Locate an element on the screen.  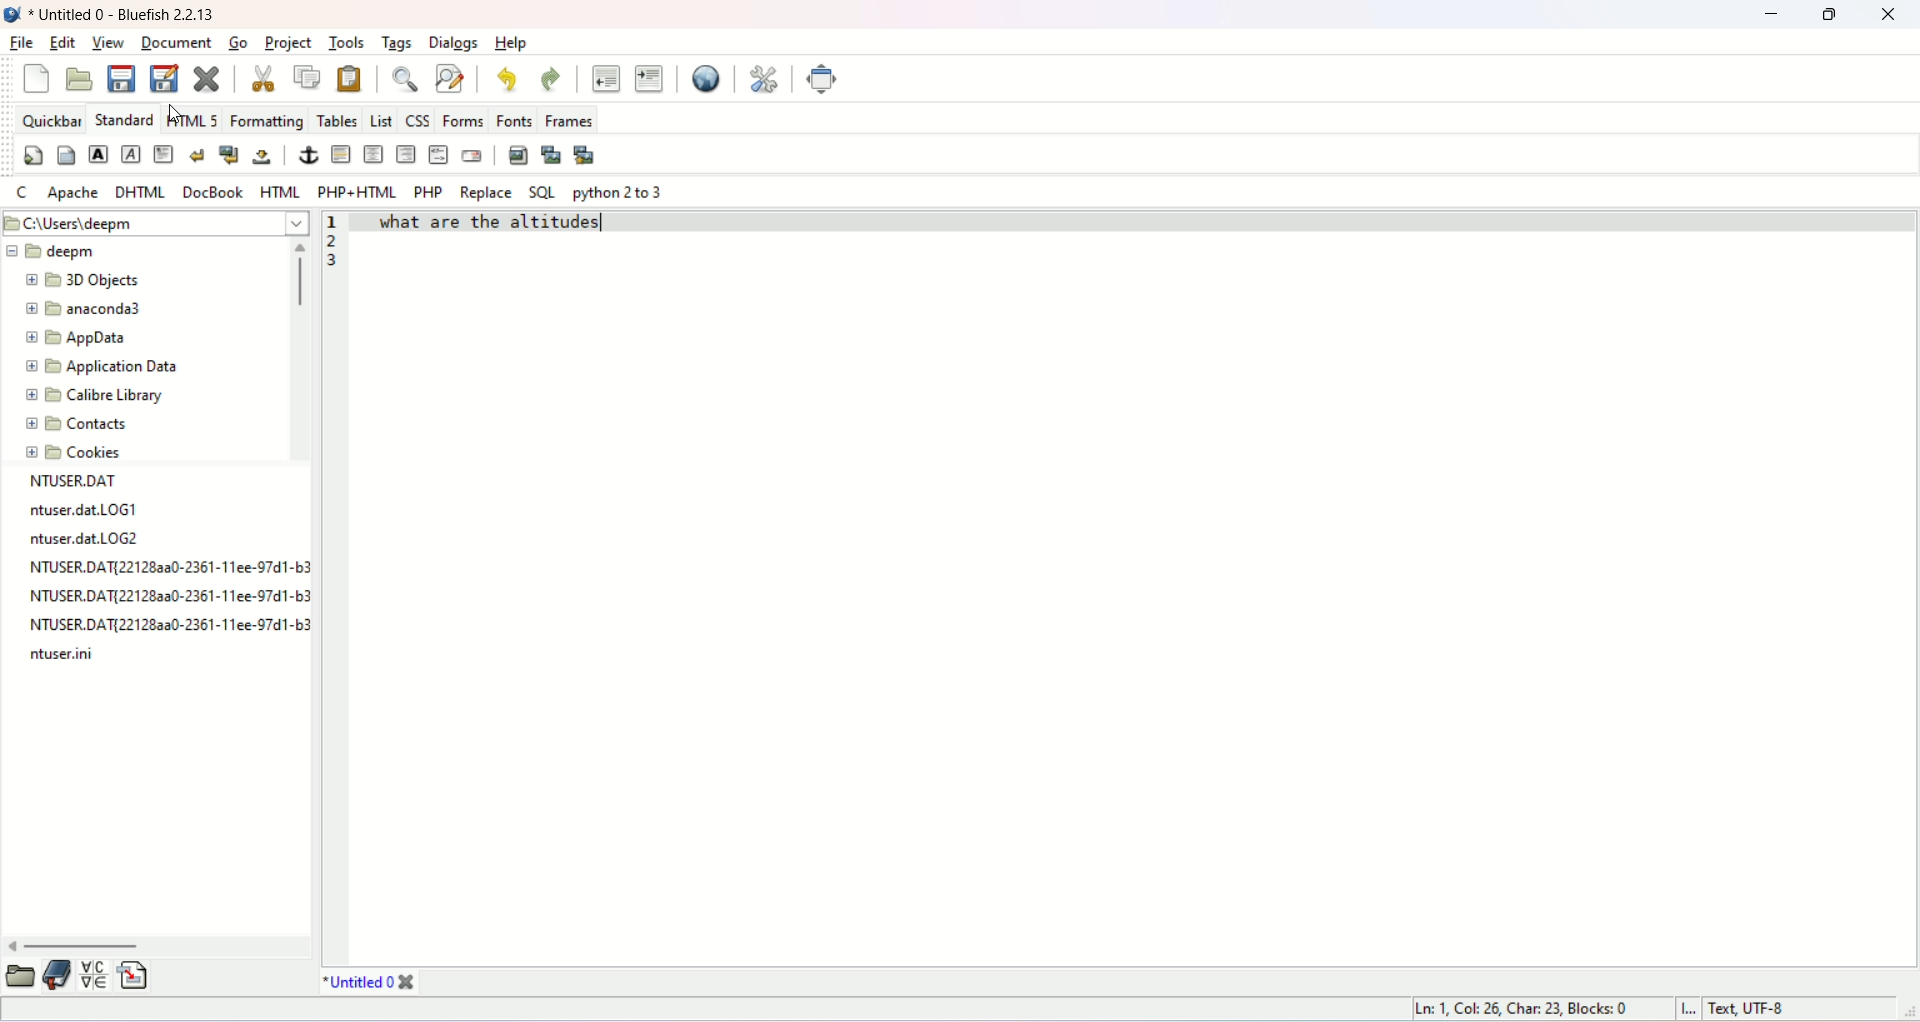
replace is located at coordinates (484, 193).